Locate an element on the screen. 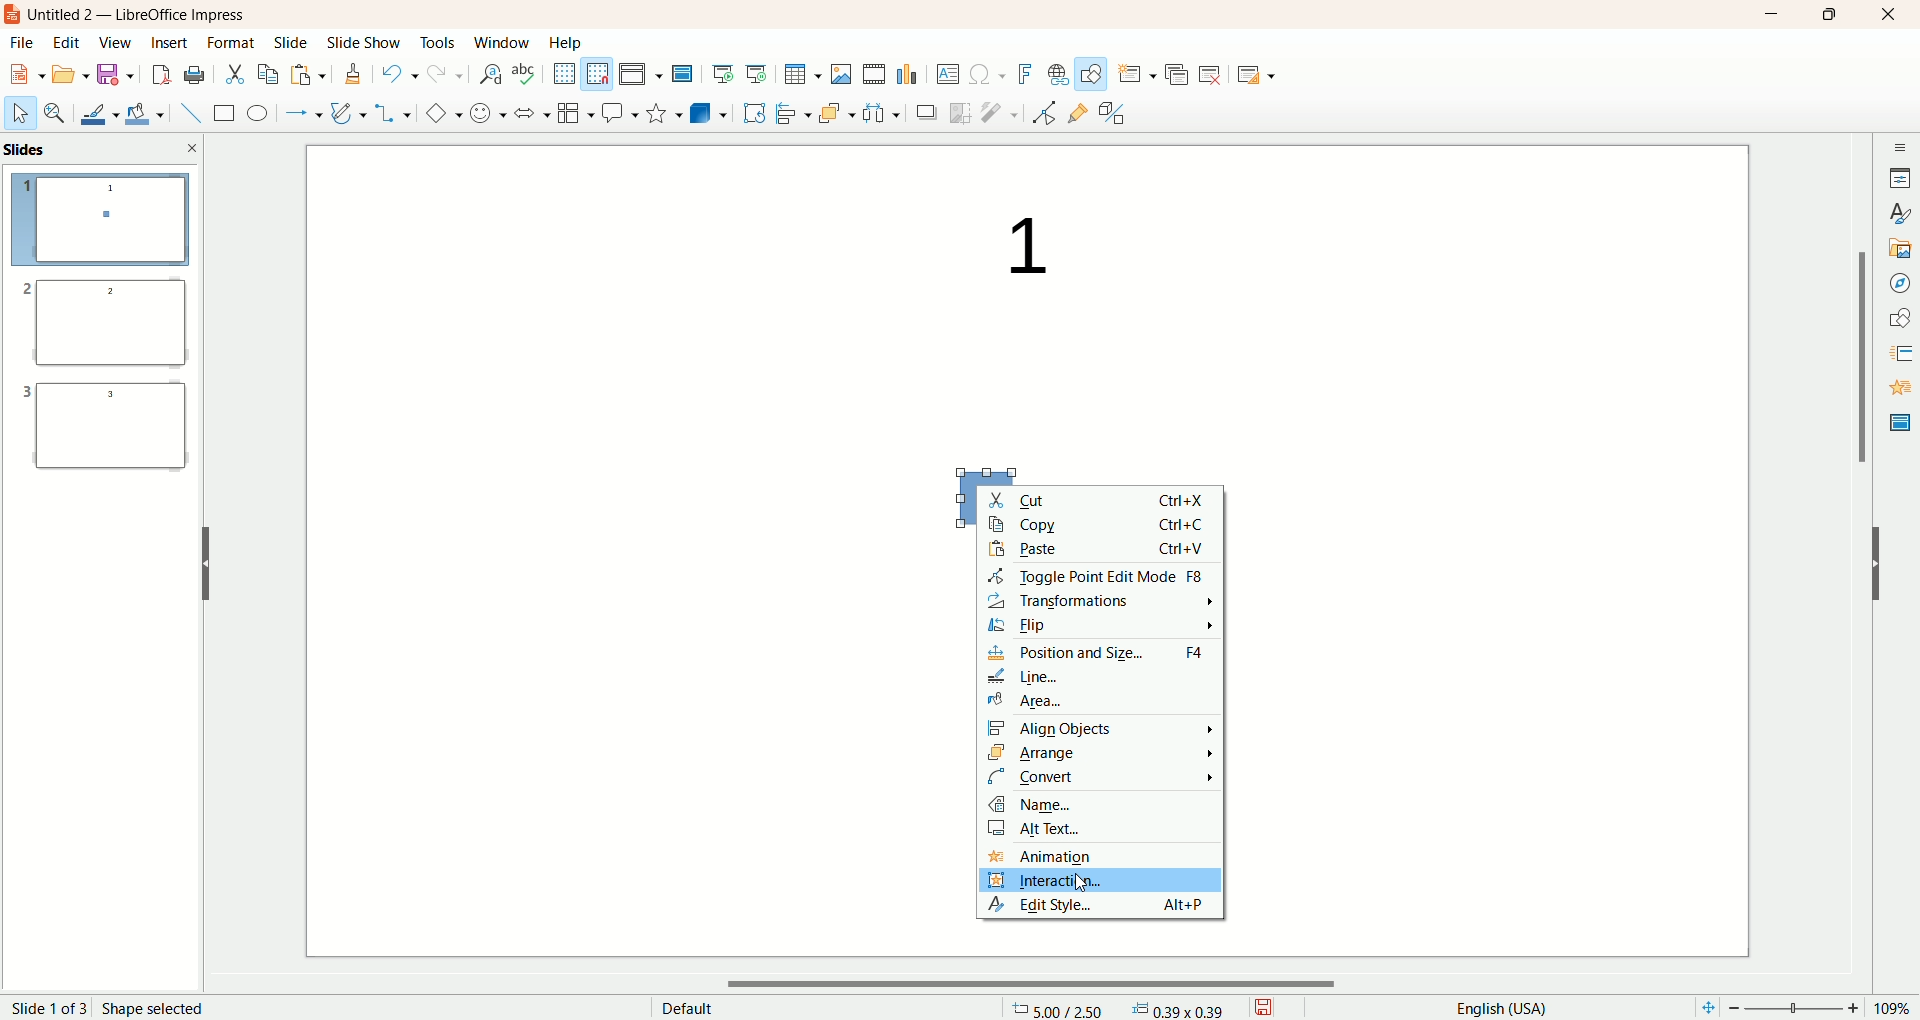  save is located at coordinates (1270, 1005).